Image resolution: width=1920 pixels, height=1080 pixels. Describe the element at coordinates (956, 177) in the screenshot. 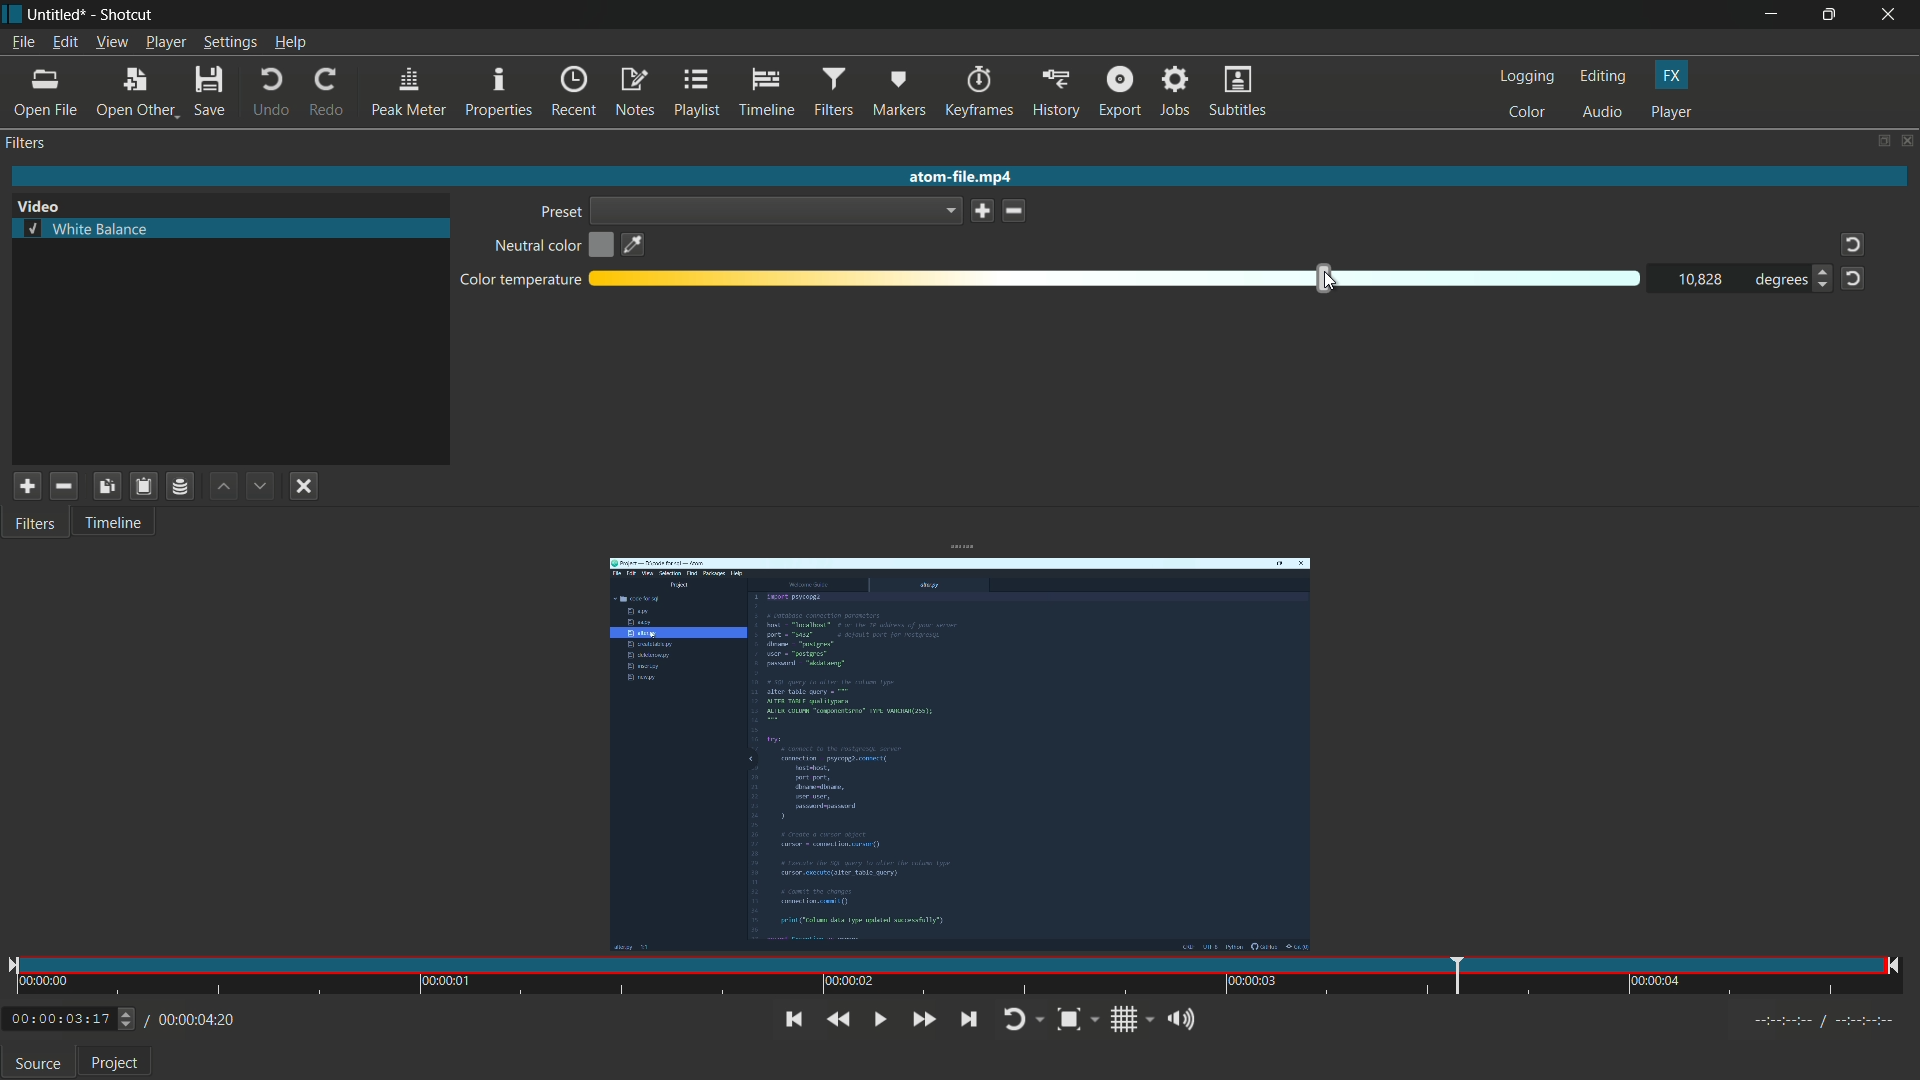

I see `atom-fie.mp4(imported video name)` at that location.